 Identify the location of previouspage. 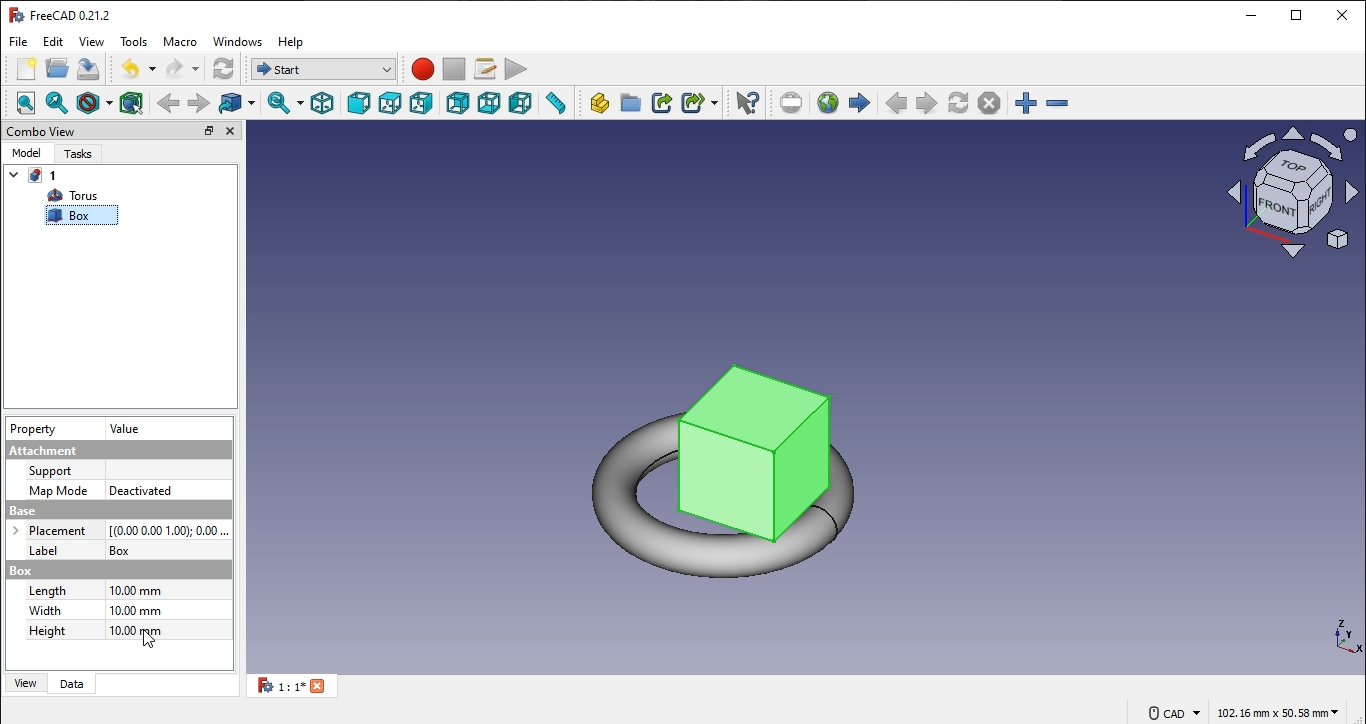
(896, 103).